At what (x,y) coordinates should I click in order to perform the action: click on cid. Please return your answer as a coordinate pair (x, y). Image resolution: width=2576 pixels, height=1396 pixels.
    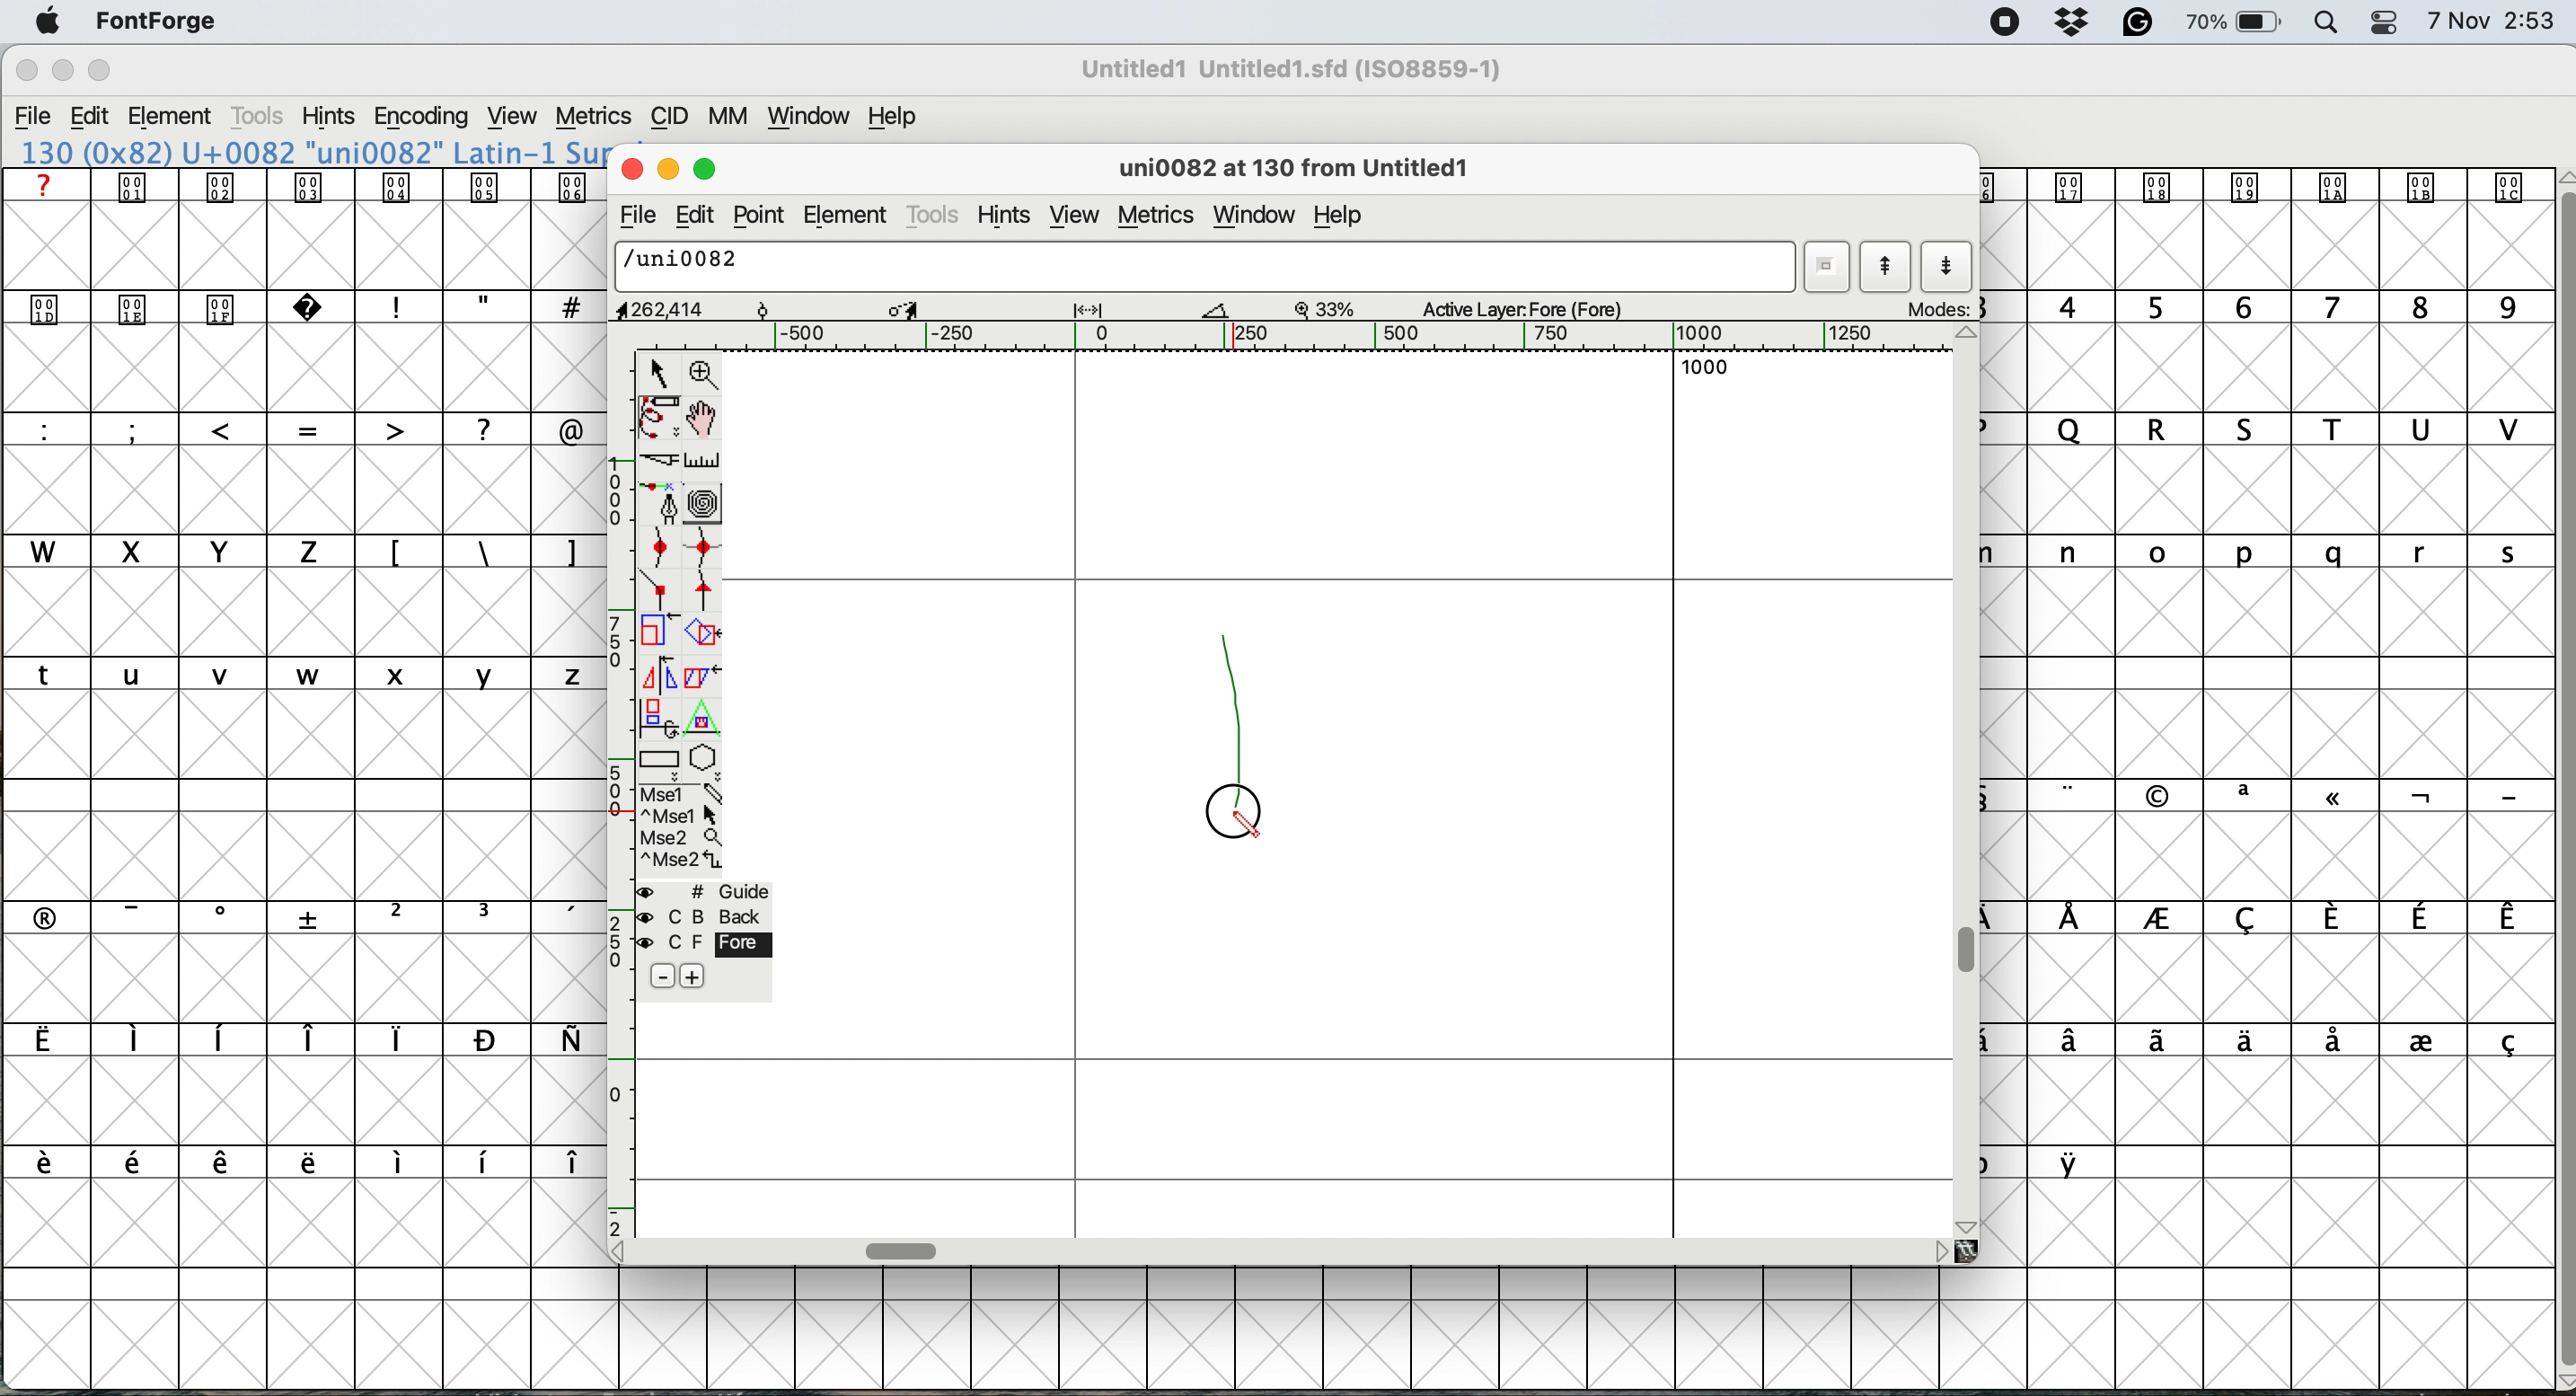
    Looking at the image, I should click on (672, 118).